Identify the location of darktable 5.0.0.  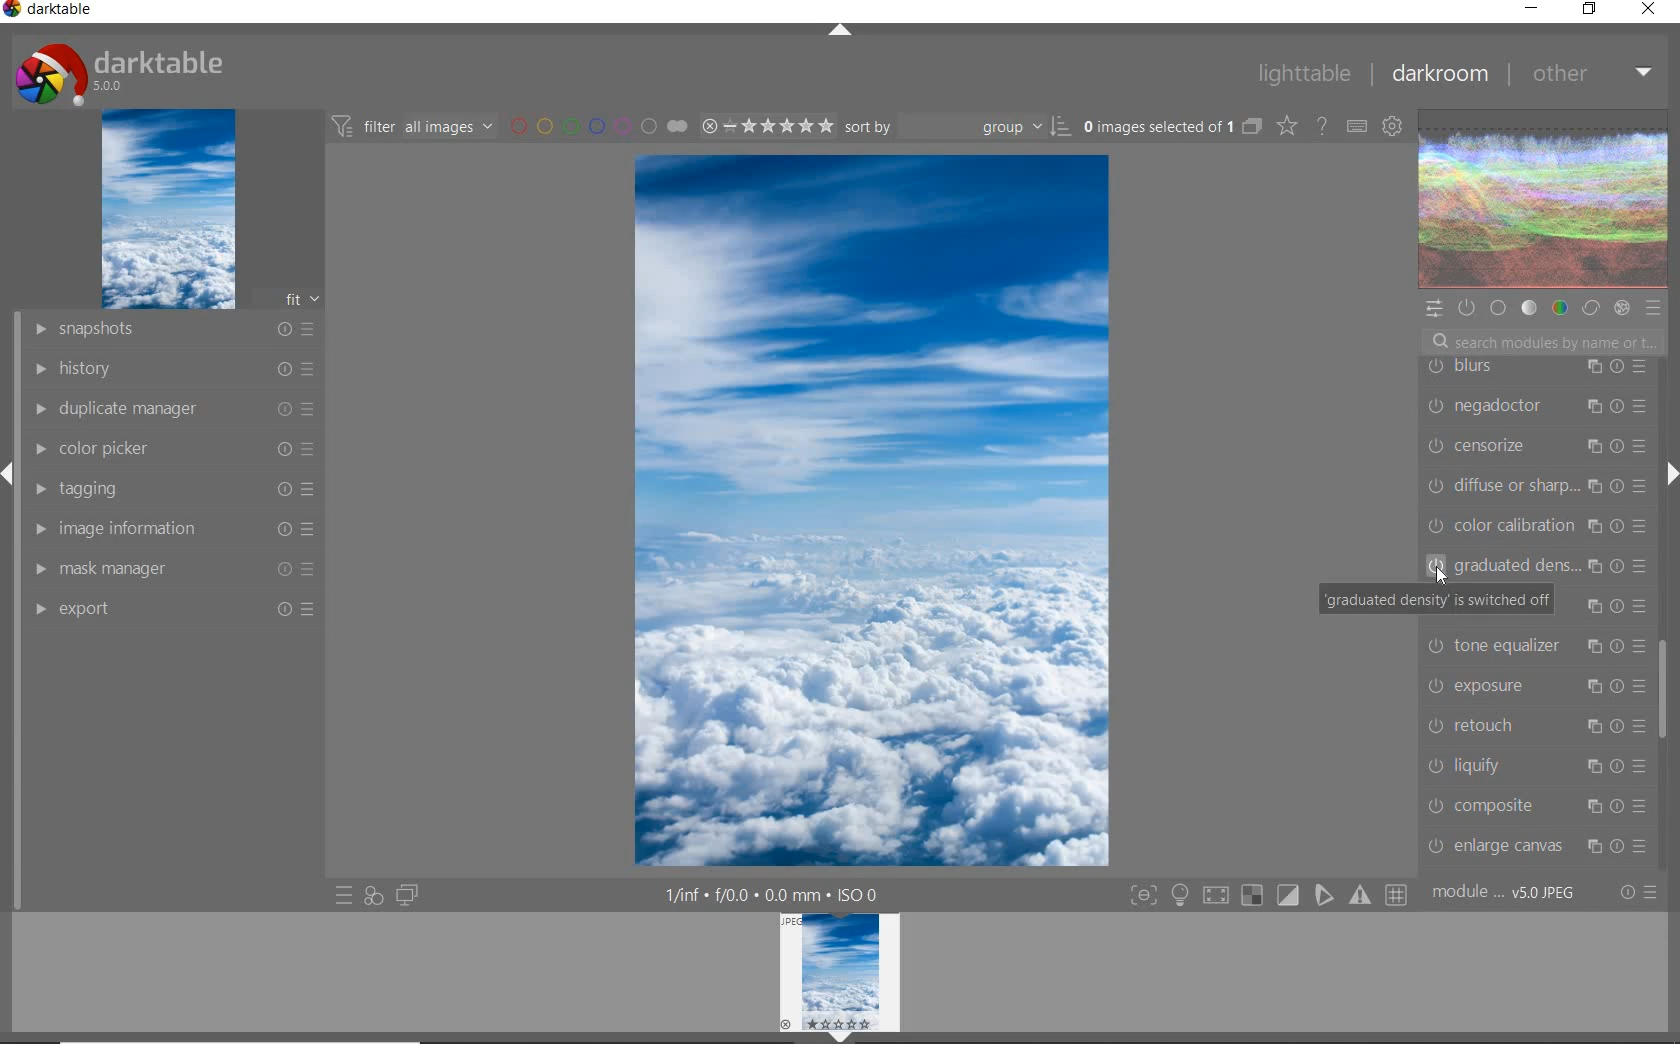
(115, 70).